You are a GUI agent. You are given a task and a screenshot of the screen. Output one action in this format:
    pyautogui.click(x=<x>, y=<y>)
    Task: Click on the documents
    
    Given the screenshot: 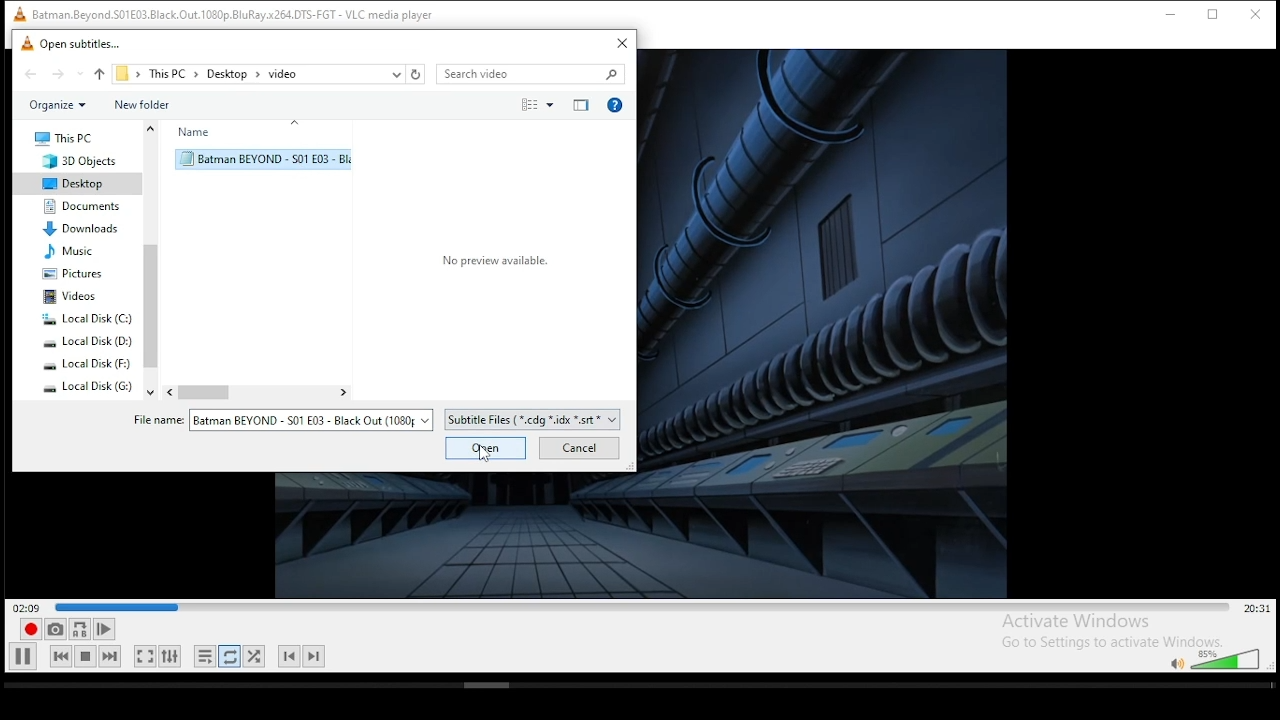 What is the action you would take?
    pyautogui.click(x=83, y=207)
    